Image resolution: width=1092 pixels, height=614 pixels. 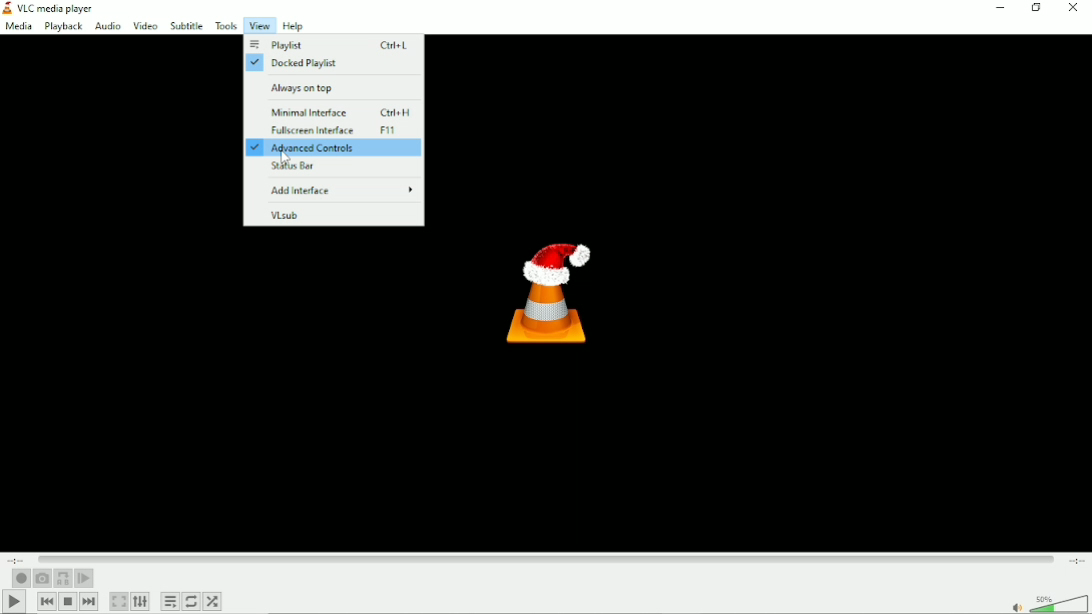 What do you see at coordinates (88, 601) in the screenshot?
I see `Next` at bounding box center [88, 601].